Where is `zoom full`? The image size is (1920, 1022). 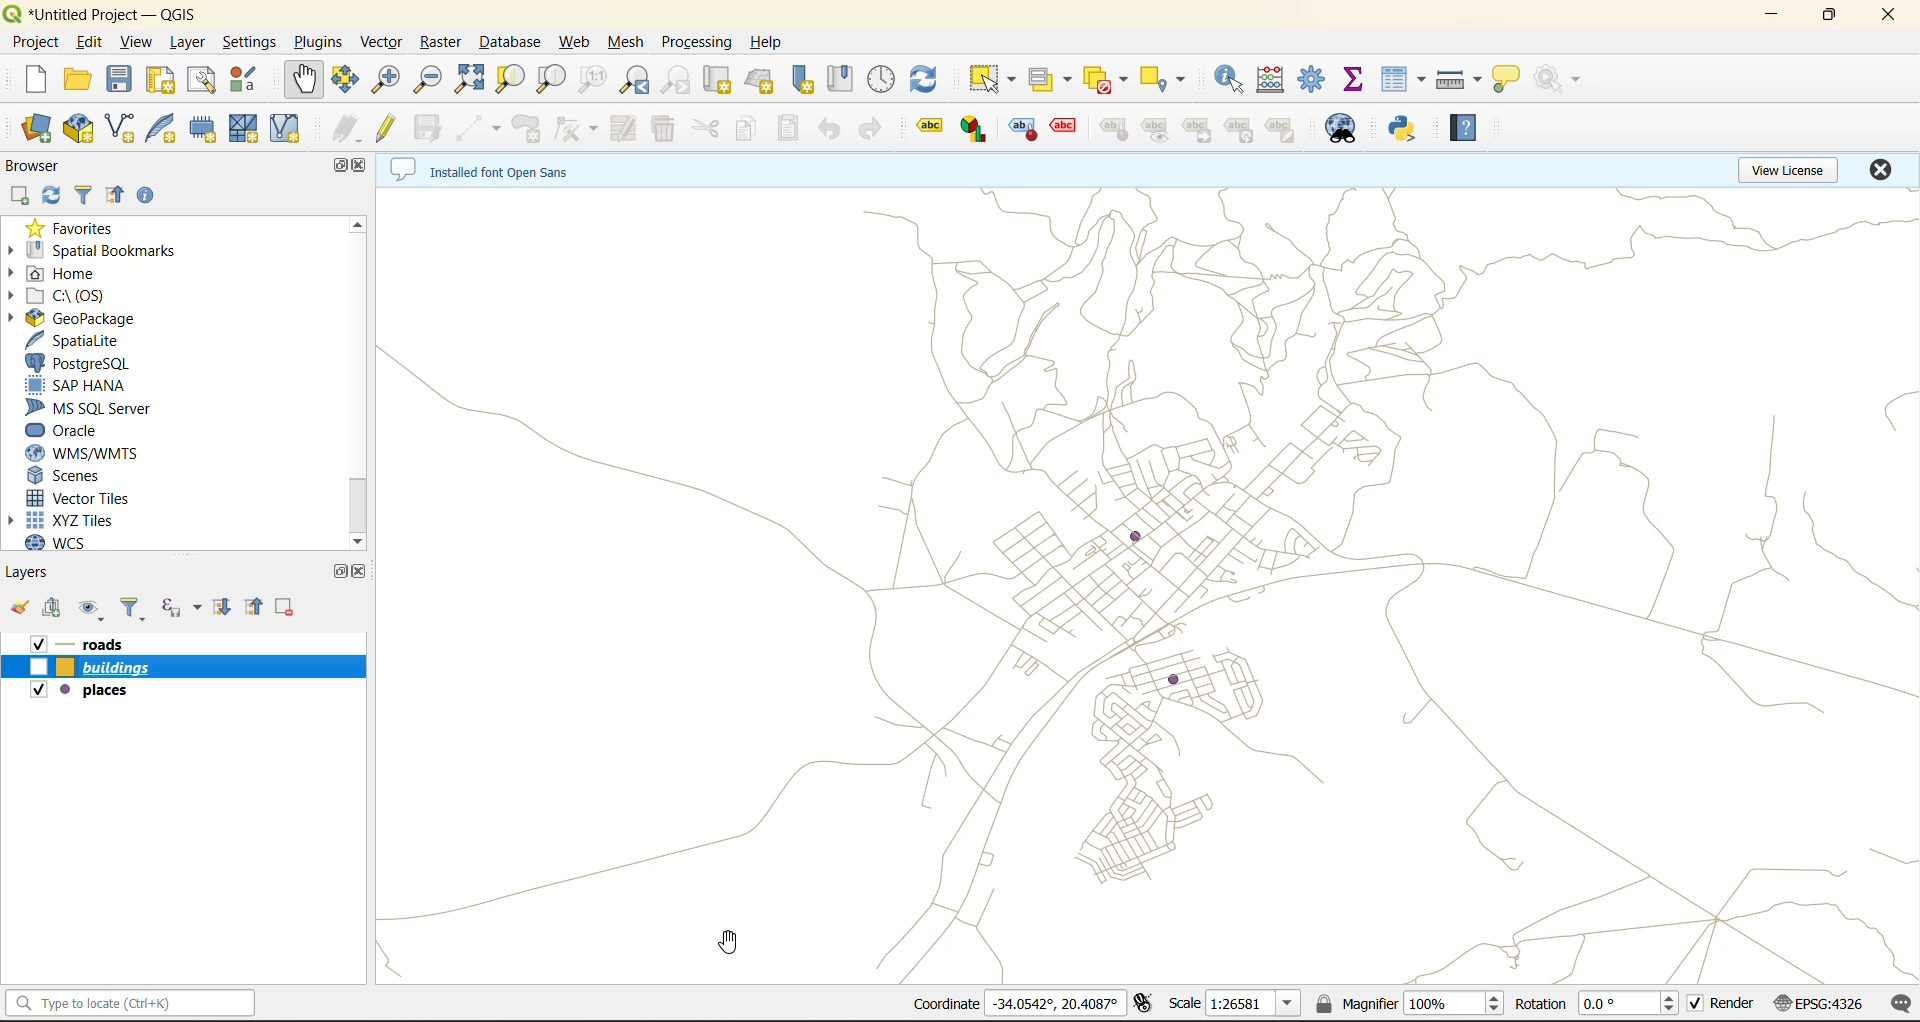
zoom full is located at coordinates (474, 80).